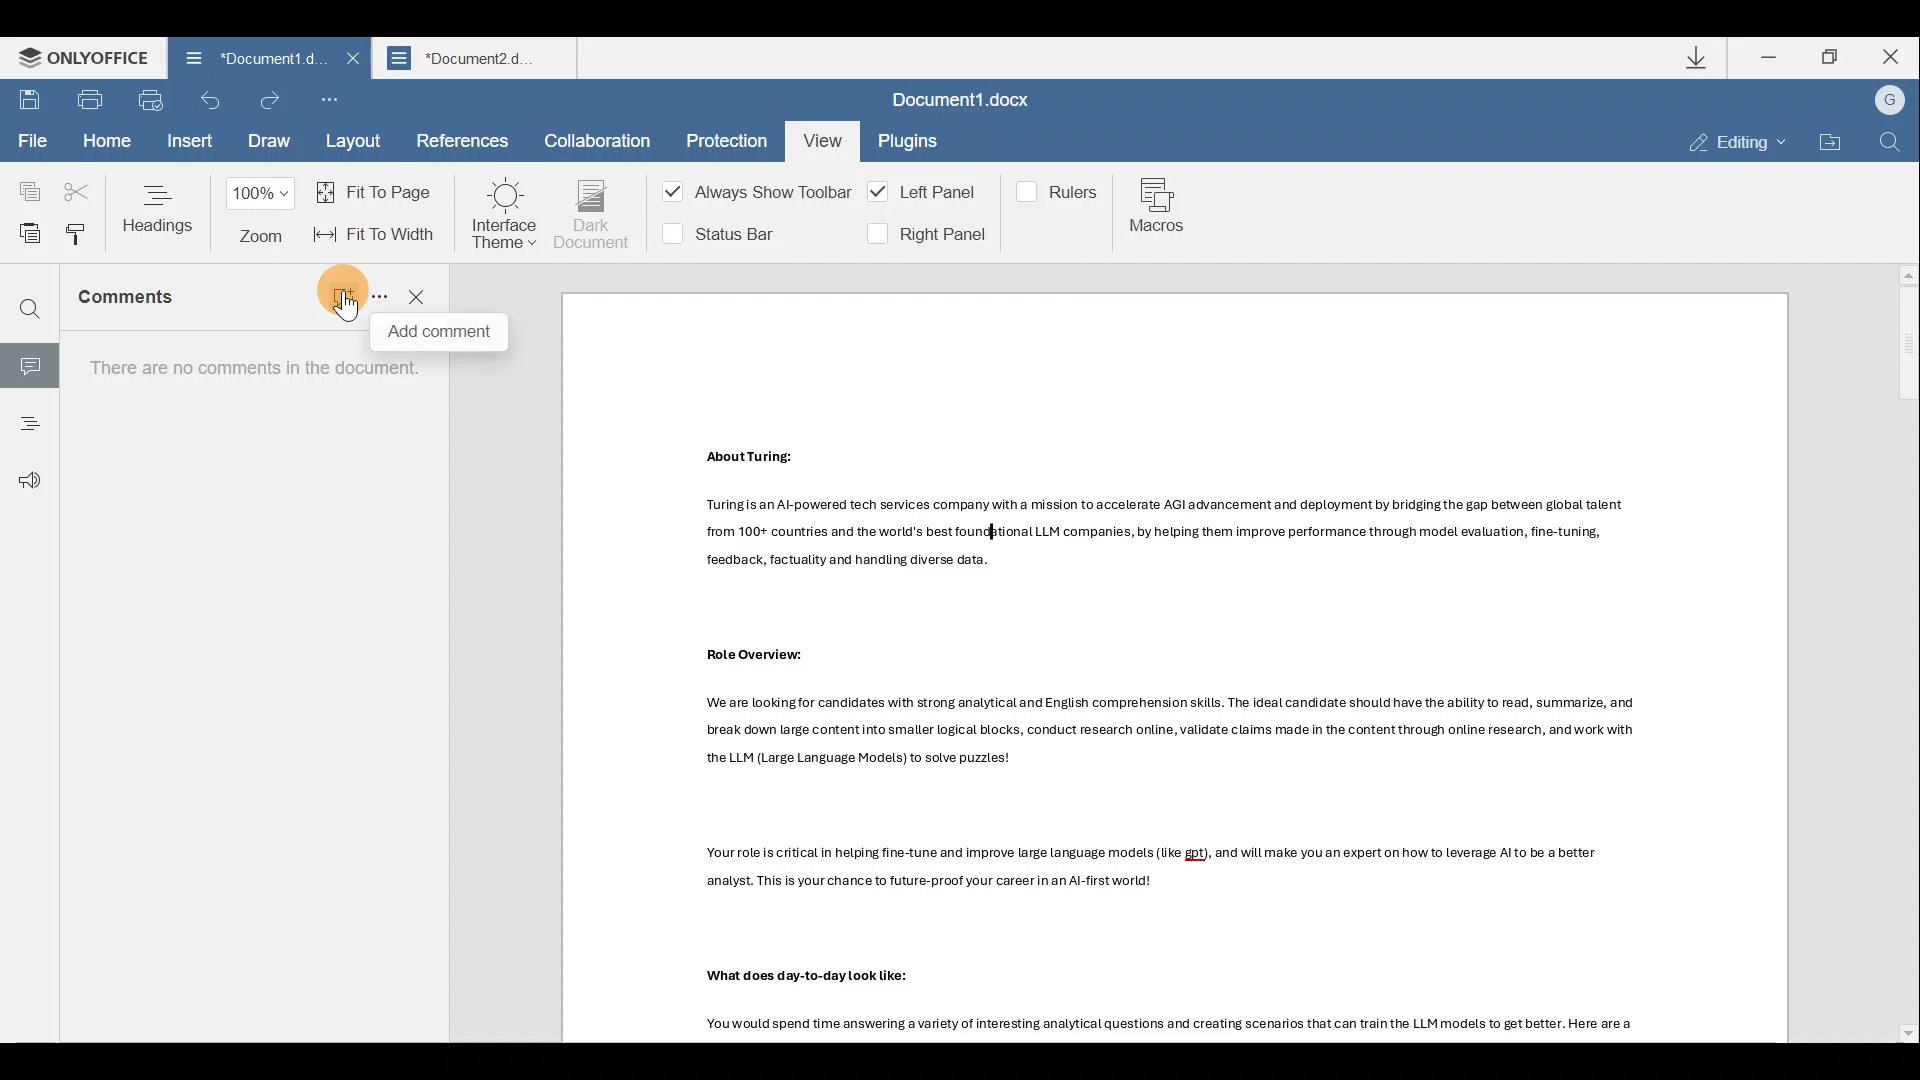 The image size is (1920, 1080). I want to click on Customize quick access toolbar, so click(336, 102).